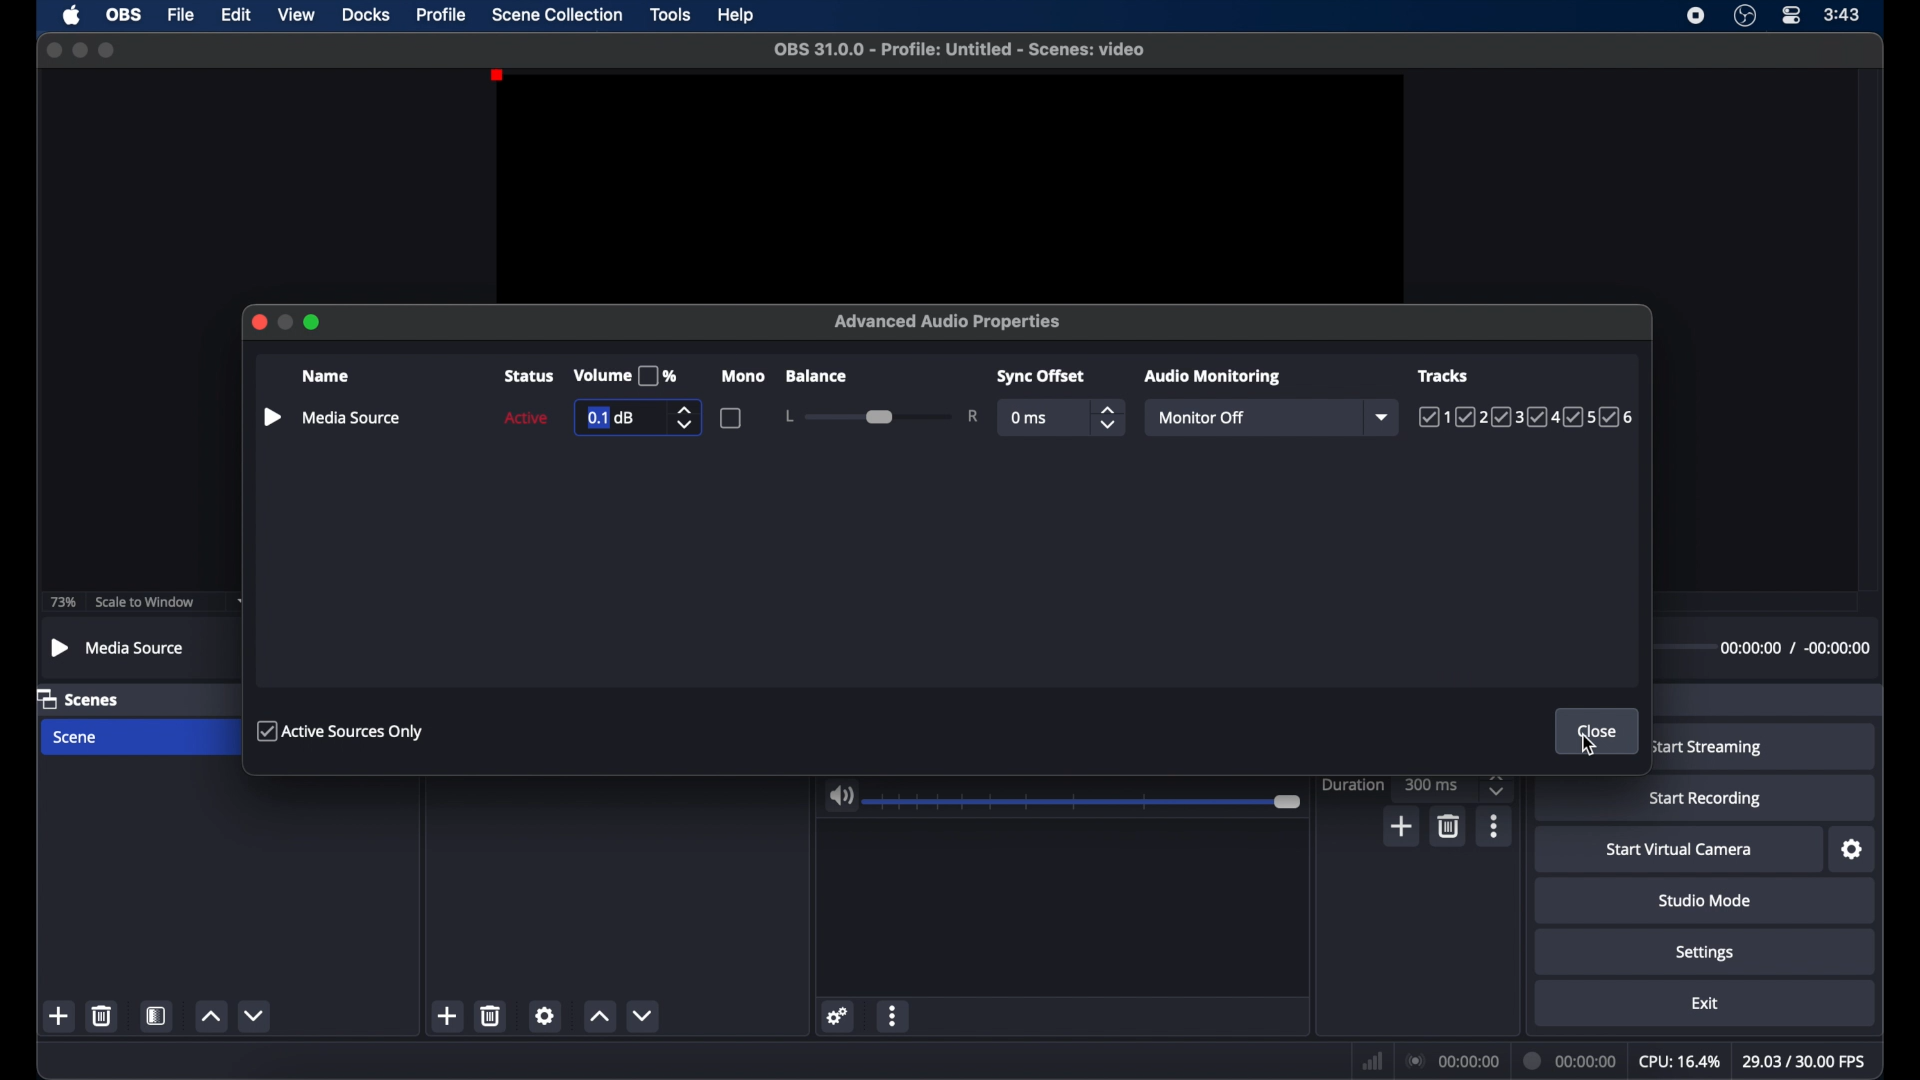 This screenshot has width=1920, height=1080. Describe the element at coordinates (1571, 1061) in the screenshot. I see `00:00:00` at that location.